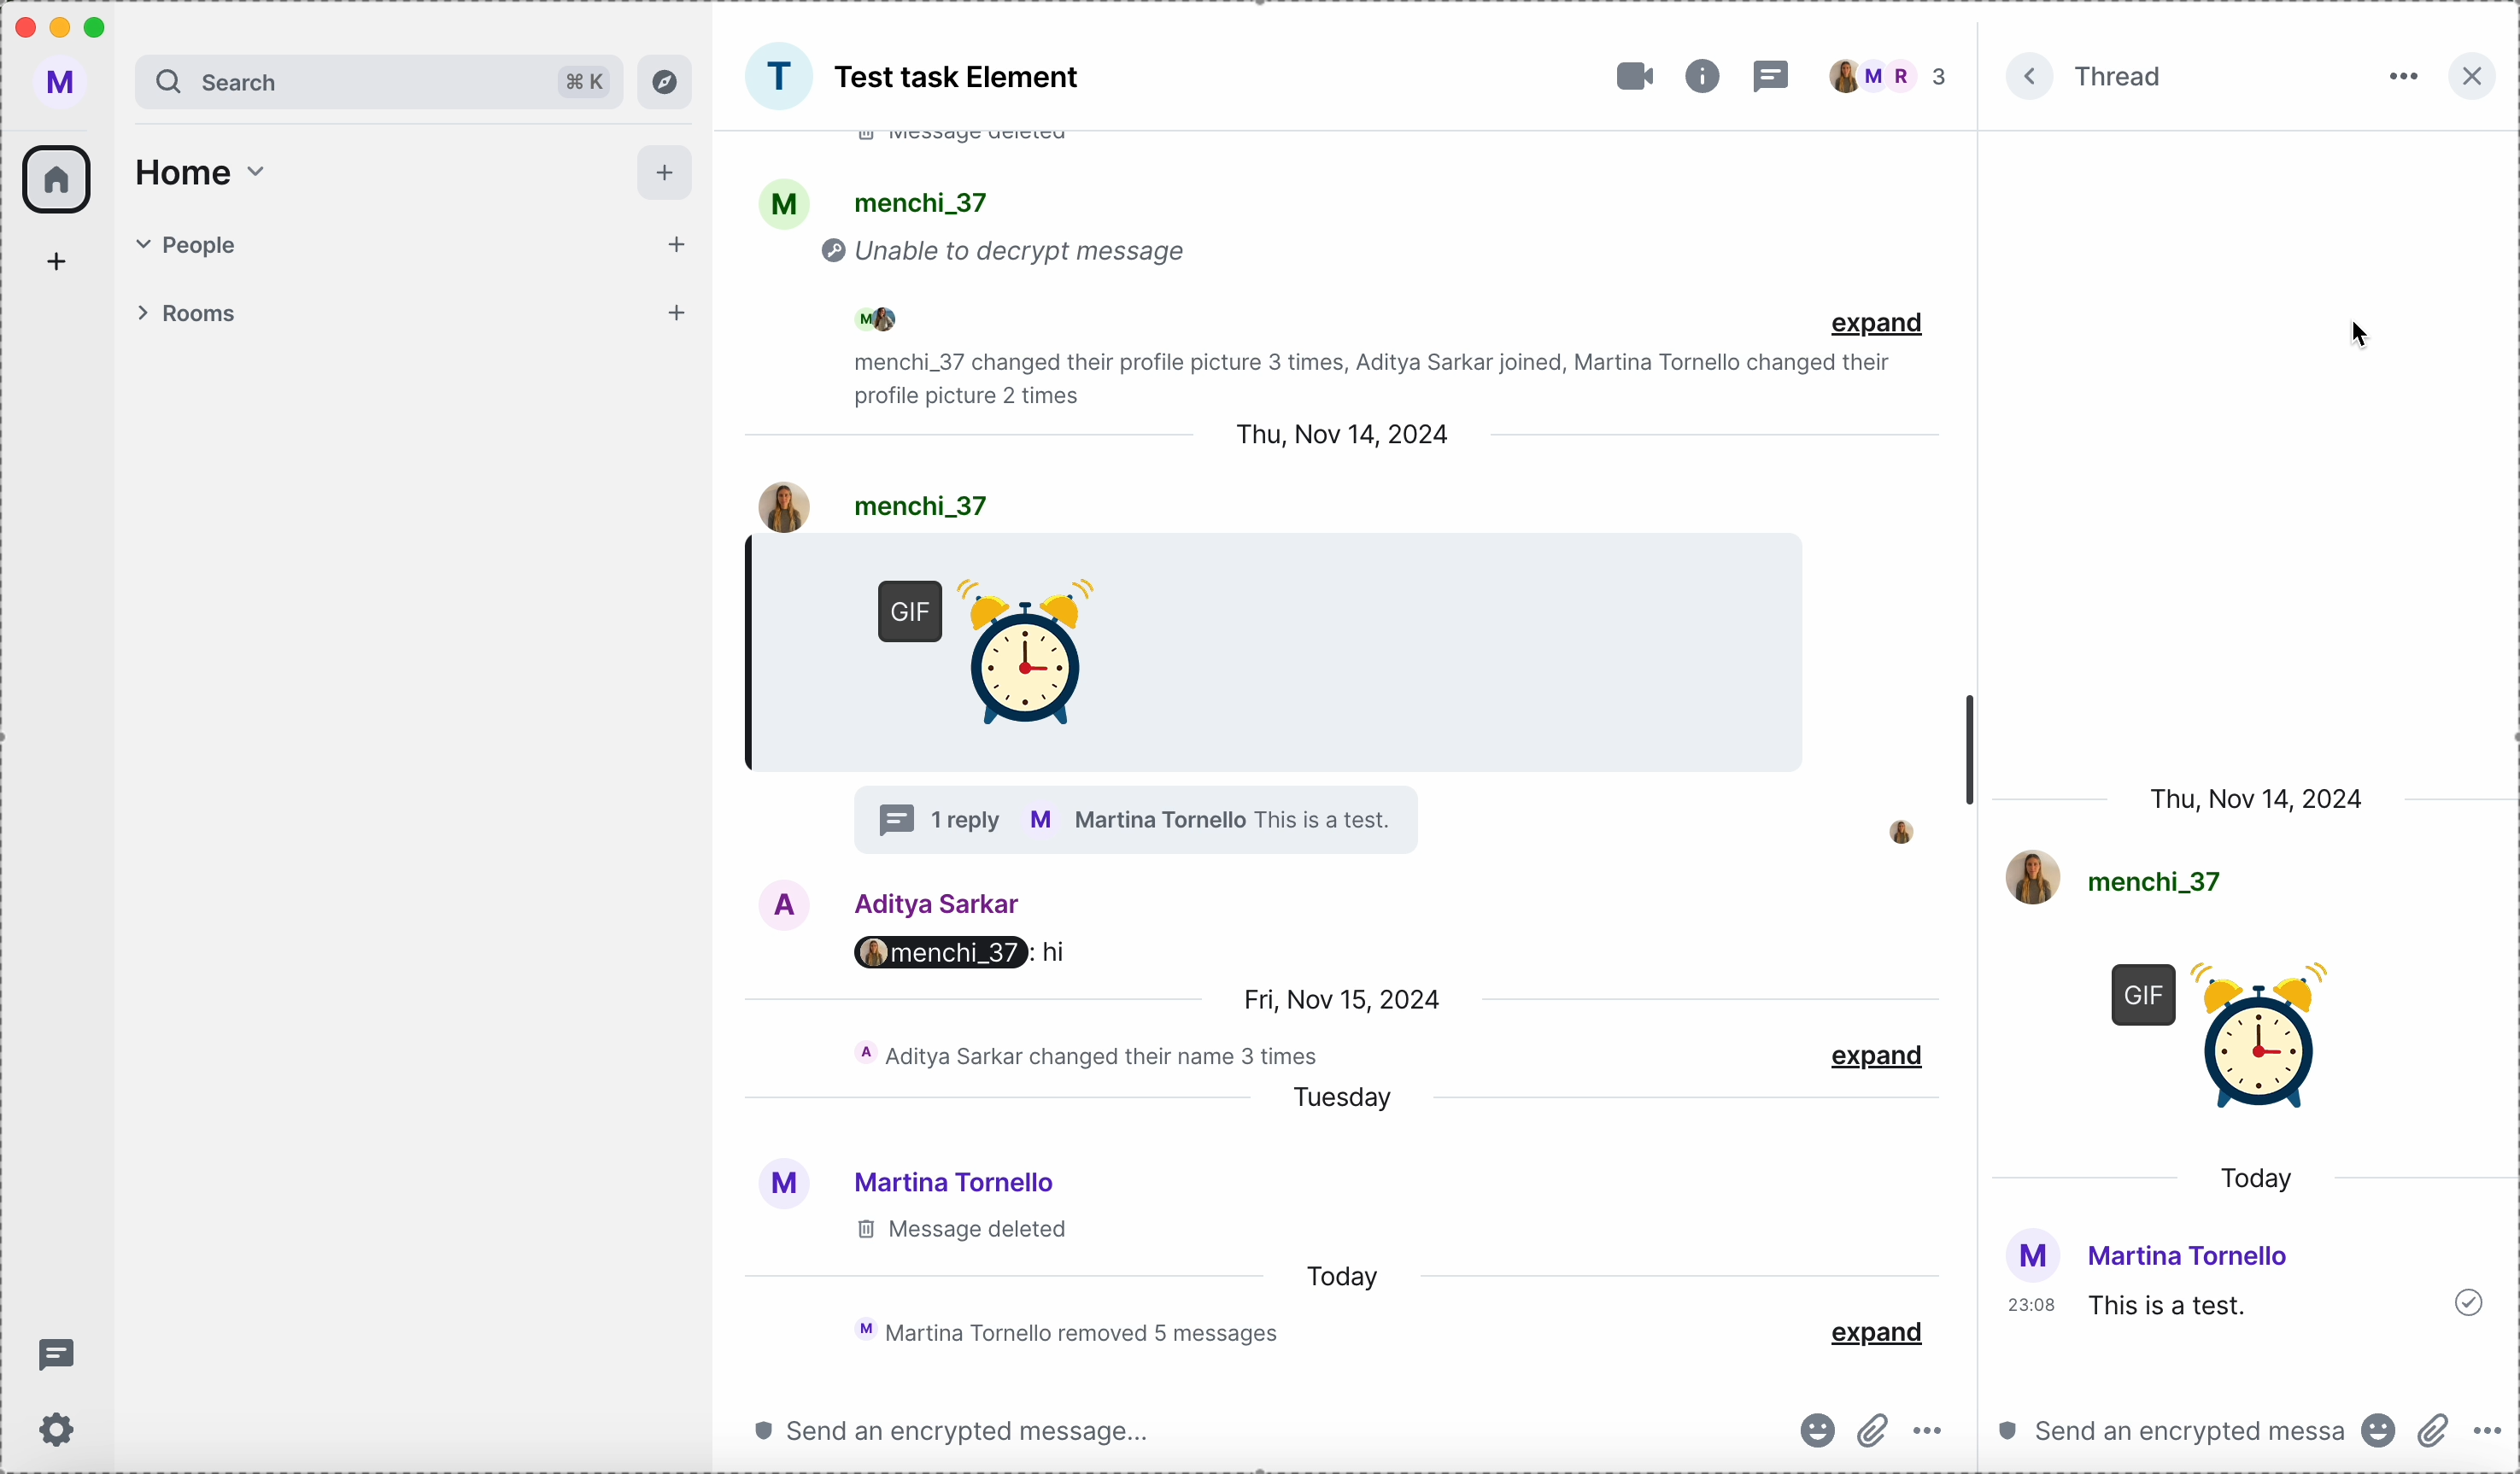 This screenshot has height=1474, width=2520. I want to click on add, so click(64, 260).